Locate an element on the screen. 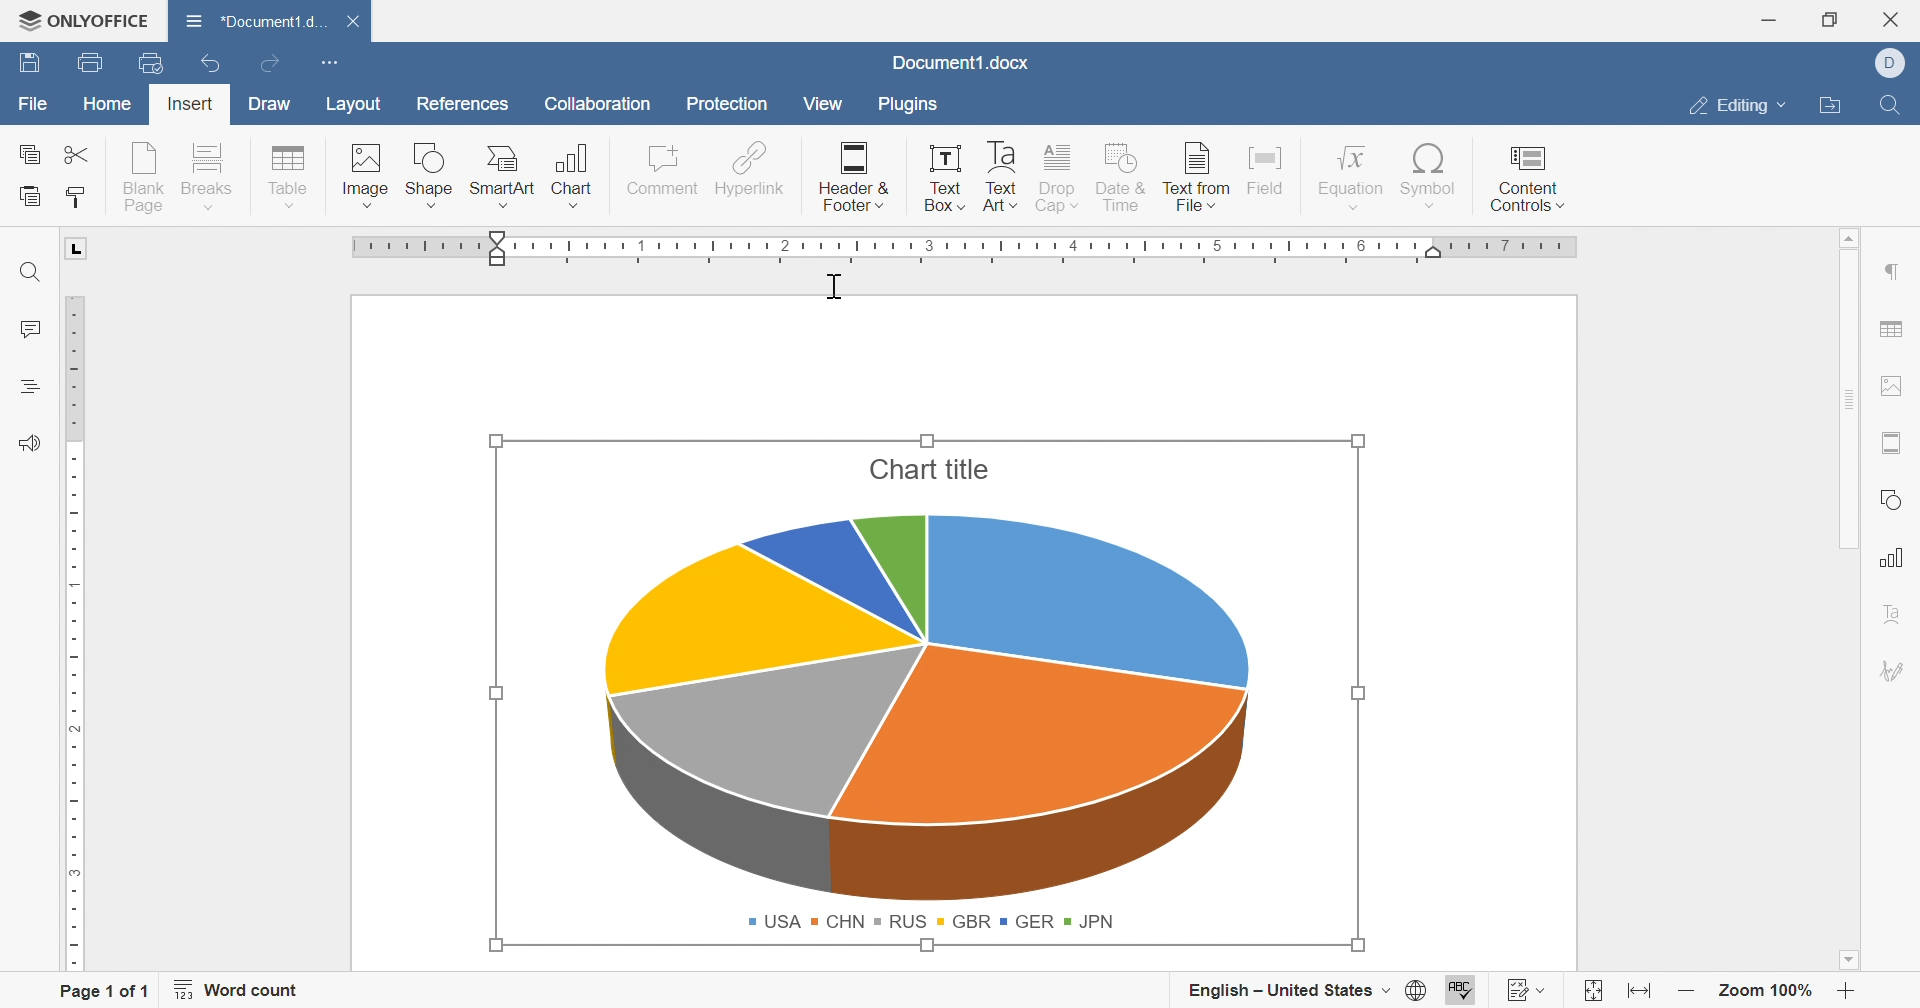 The width and height of the screenshot is (1920, 1008). Table settings is located at coordinates (1896, 326).